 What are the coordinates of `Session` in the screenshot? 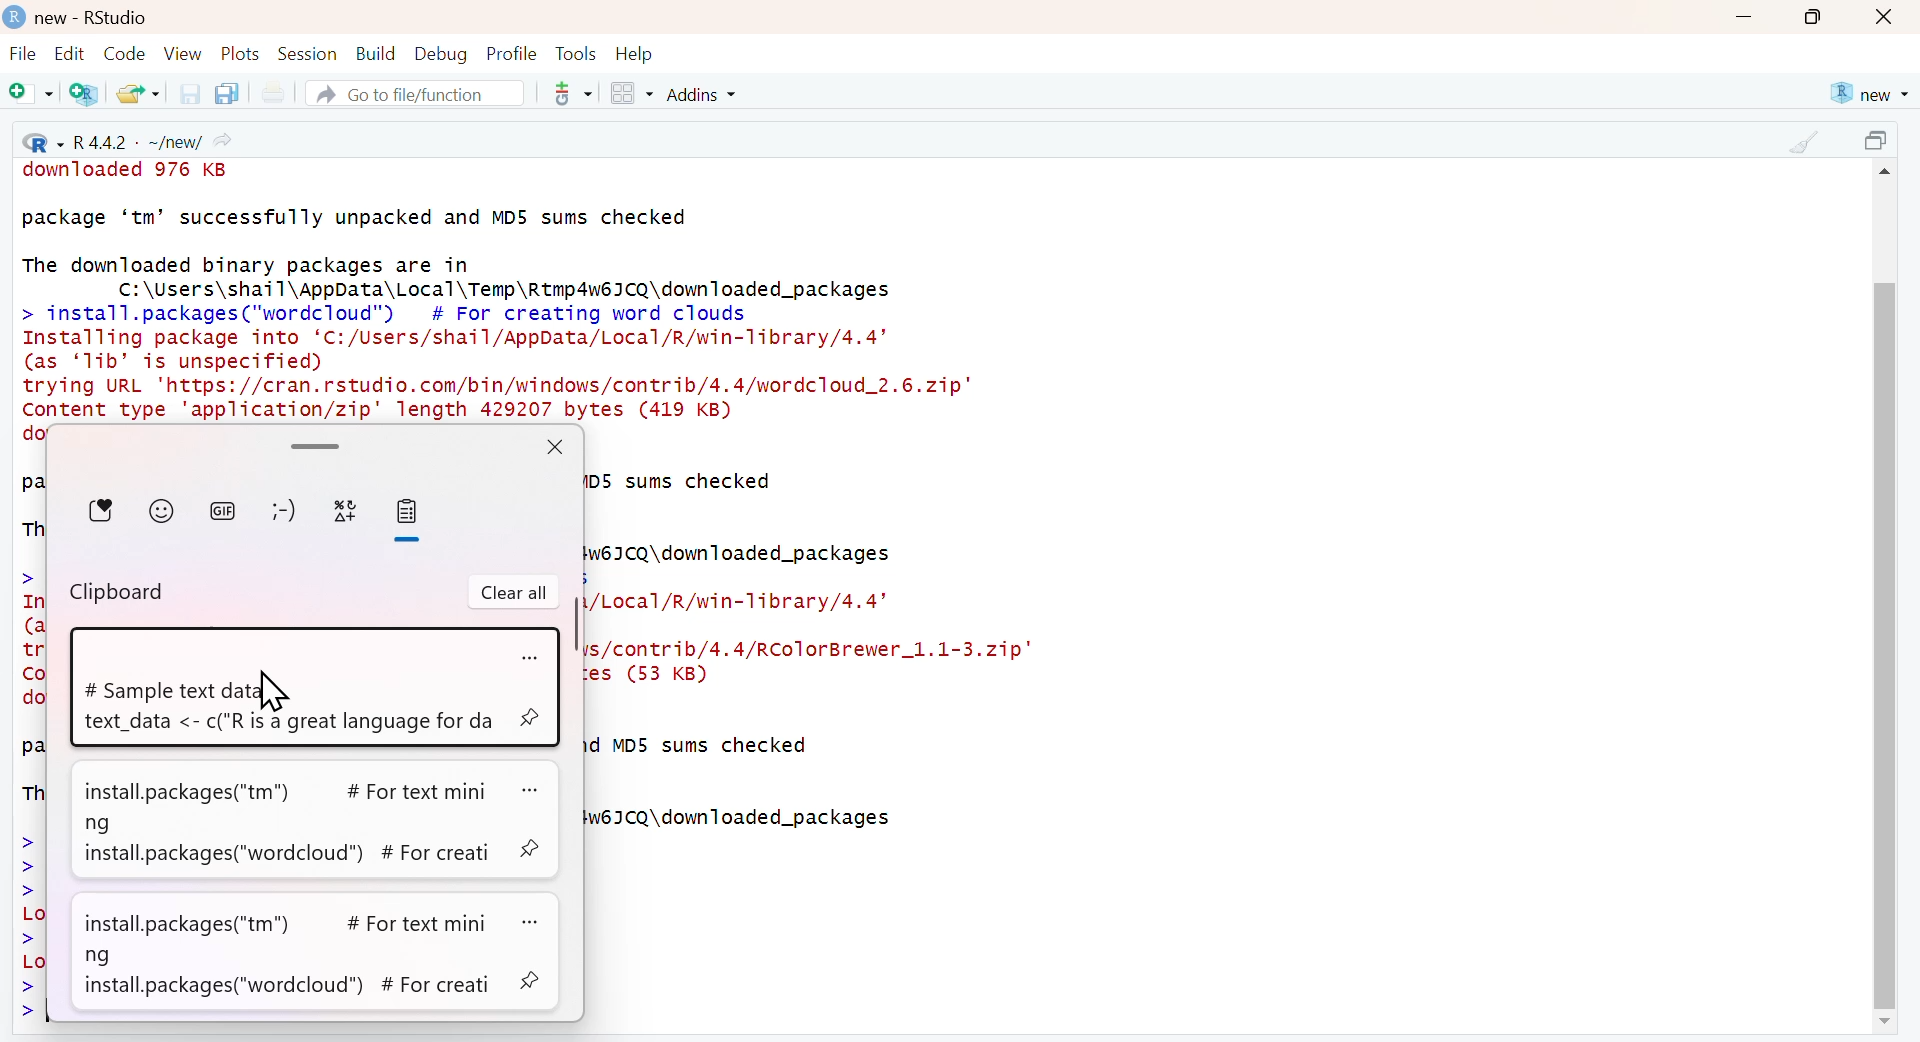 It's located at (310, 54).